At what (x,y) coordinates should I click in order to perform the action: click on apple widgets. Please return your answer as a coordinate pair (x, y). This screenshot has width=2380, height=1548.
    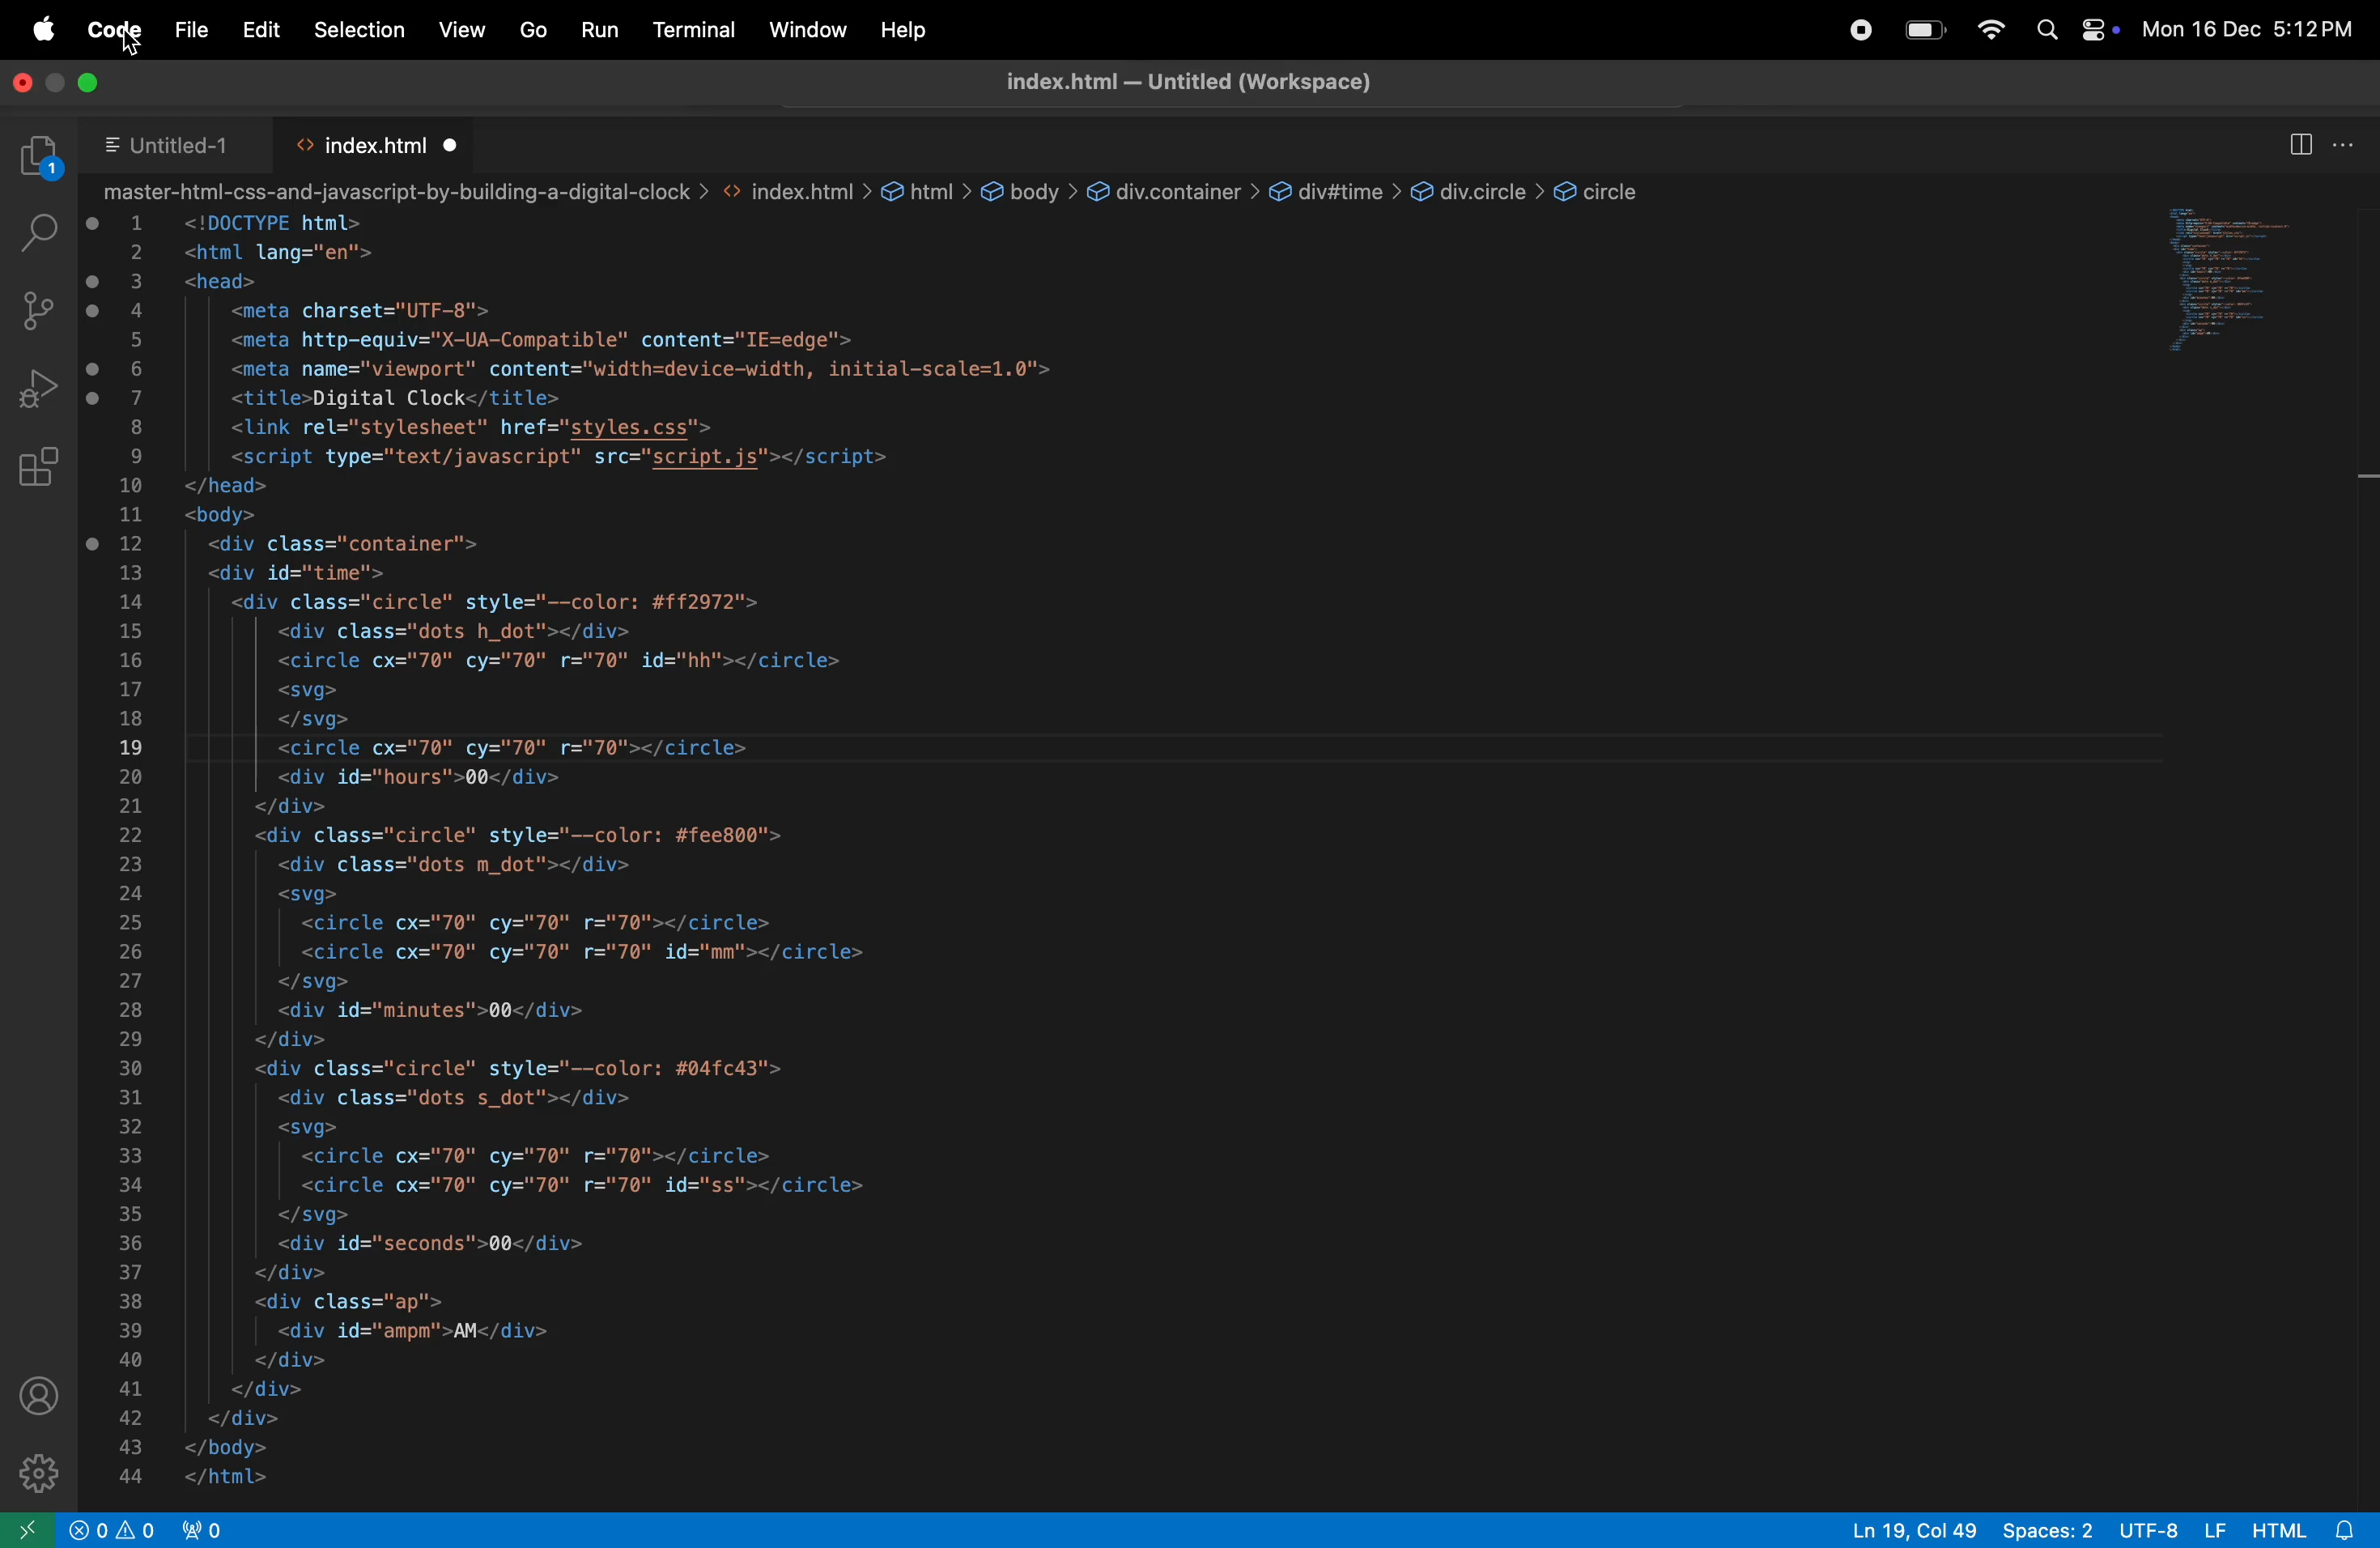
    Looking at the image, I should click on (2071, 29).